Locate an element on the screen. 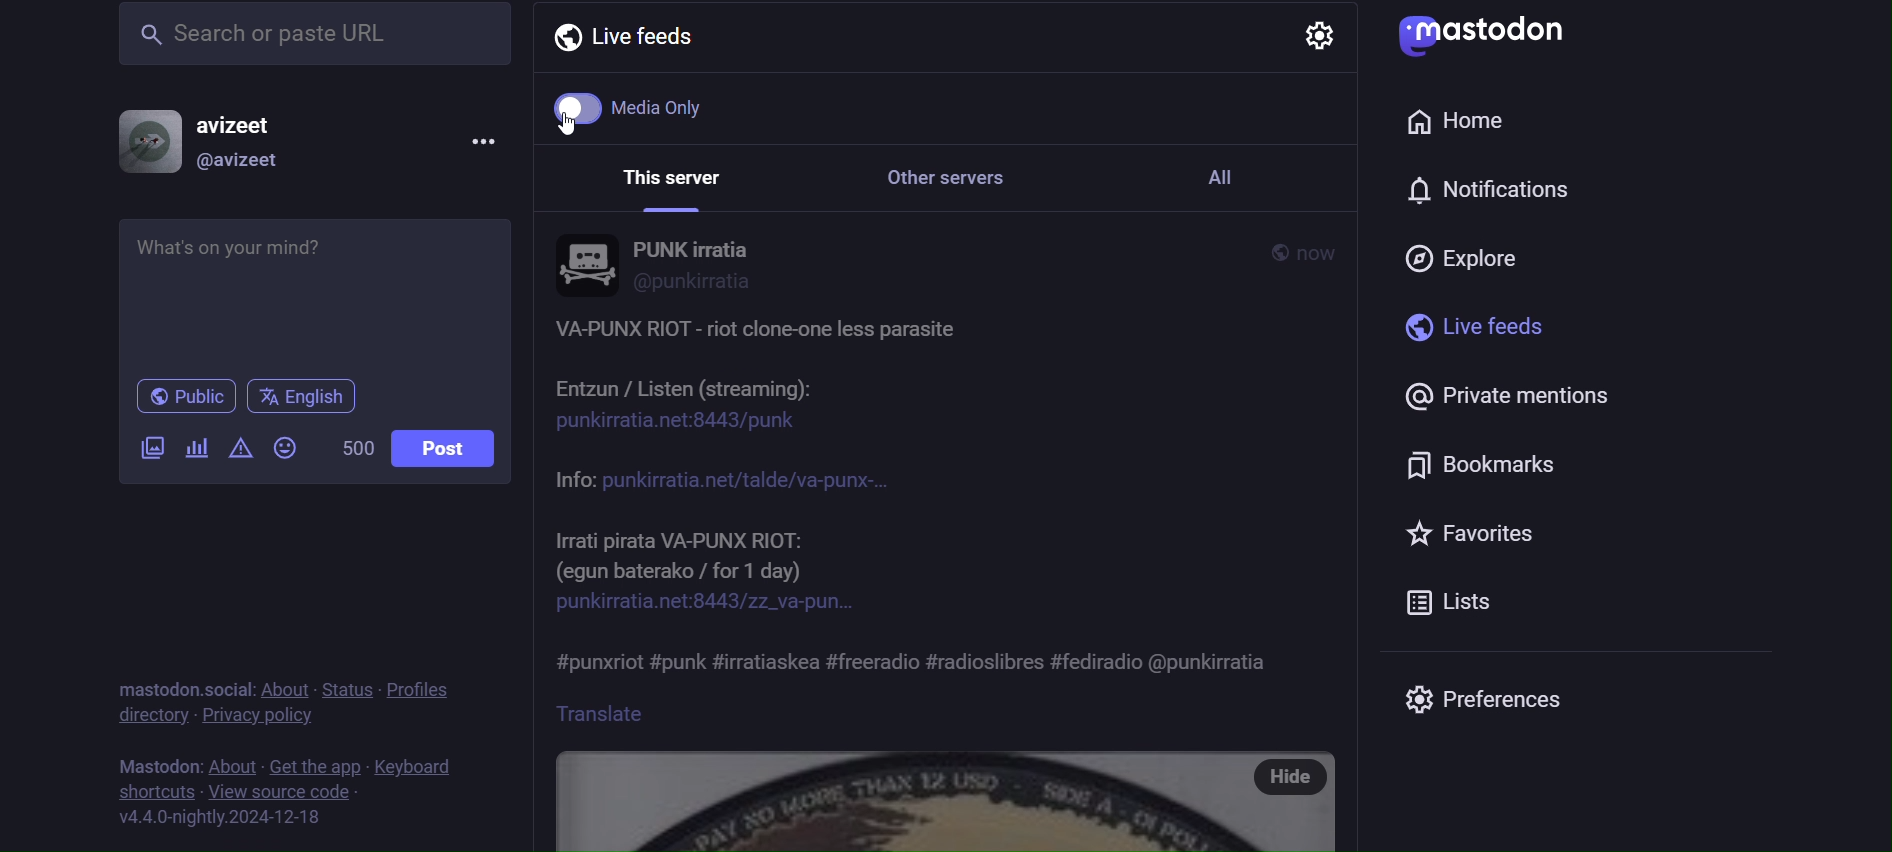 This screenshot has width=1892, height=852. add image is located at coordinates (148, 449).